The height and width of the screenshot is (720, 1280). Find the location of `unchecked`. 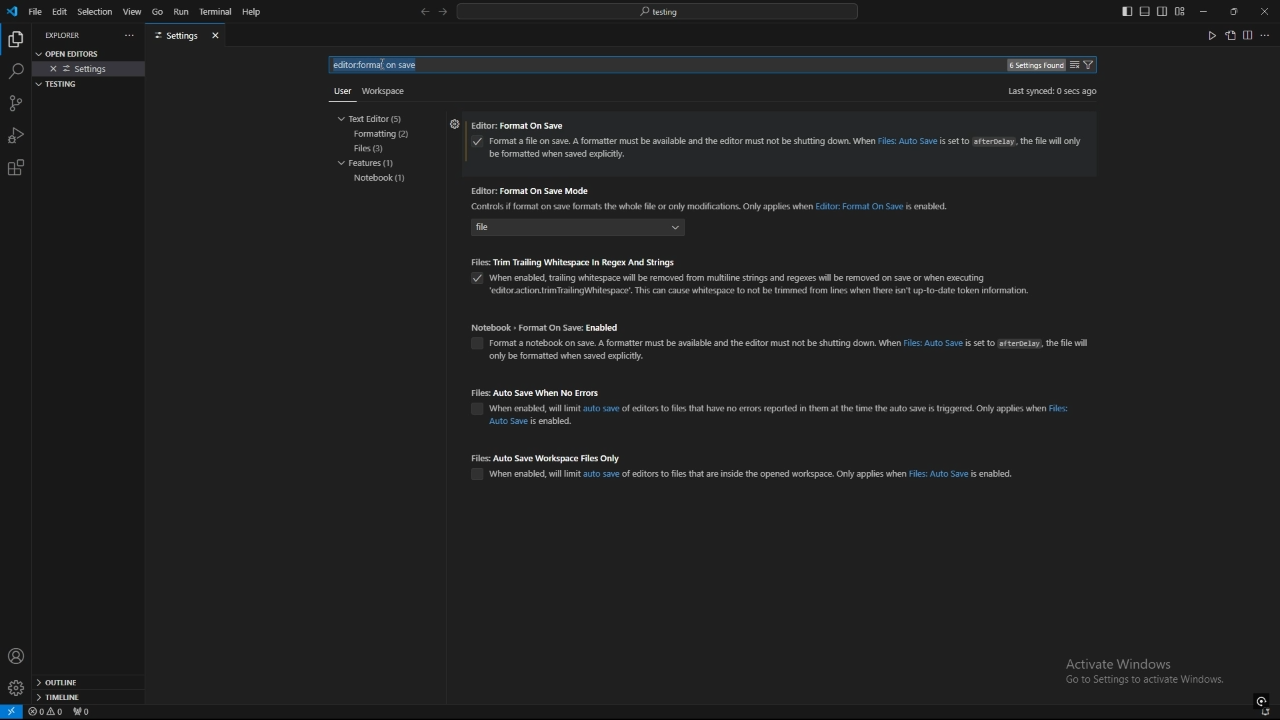

unchecked is located at coordinates (477, 473).